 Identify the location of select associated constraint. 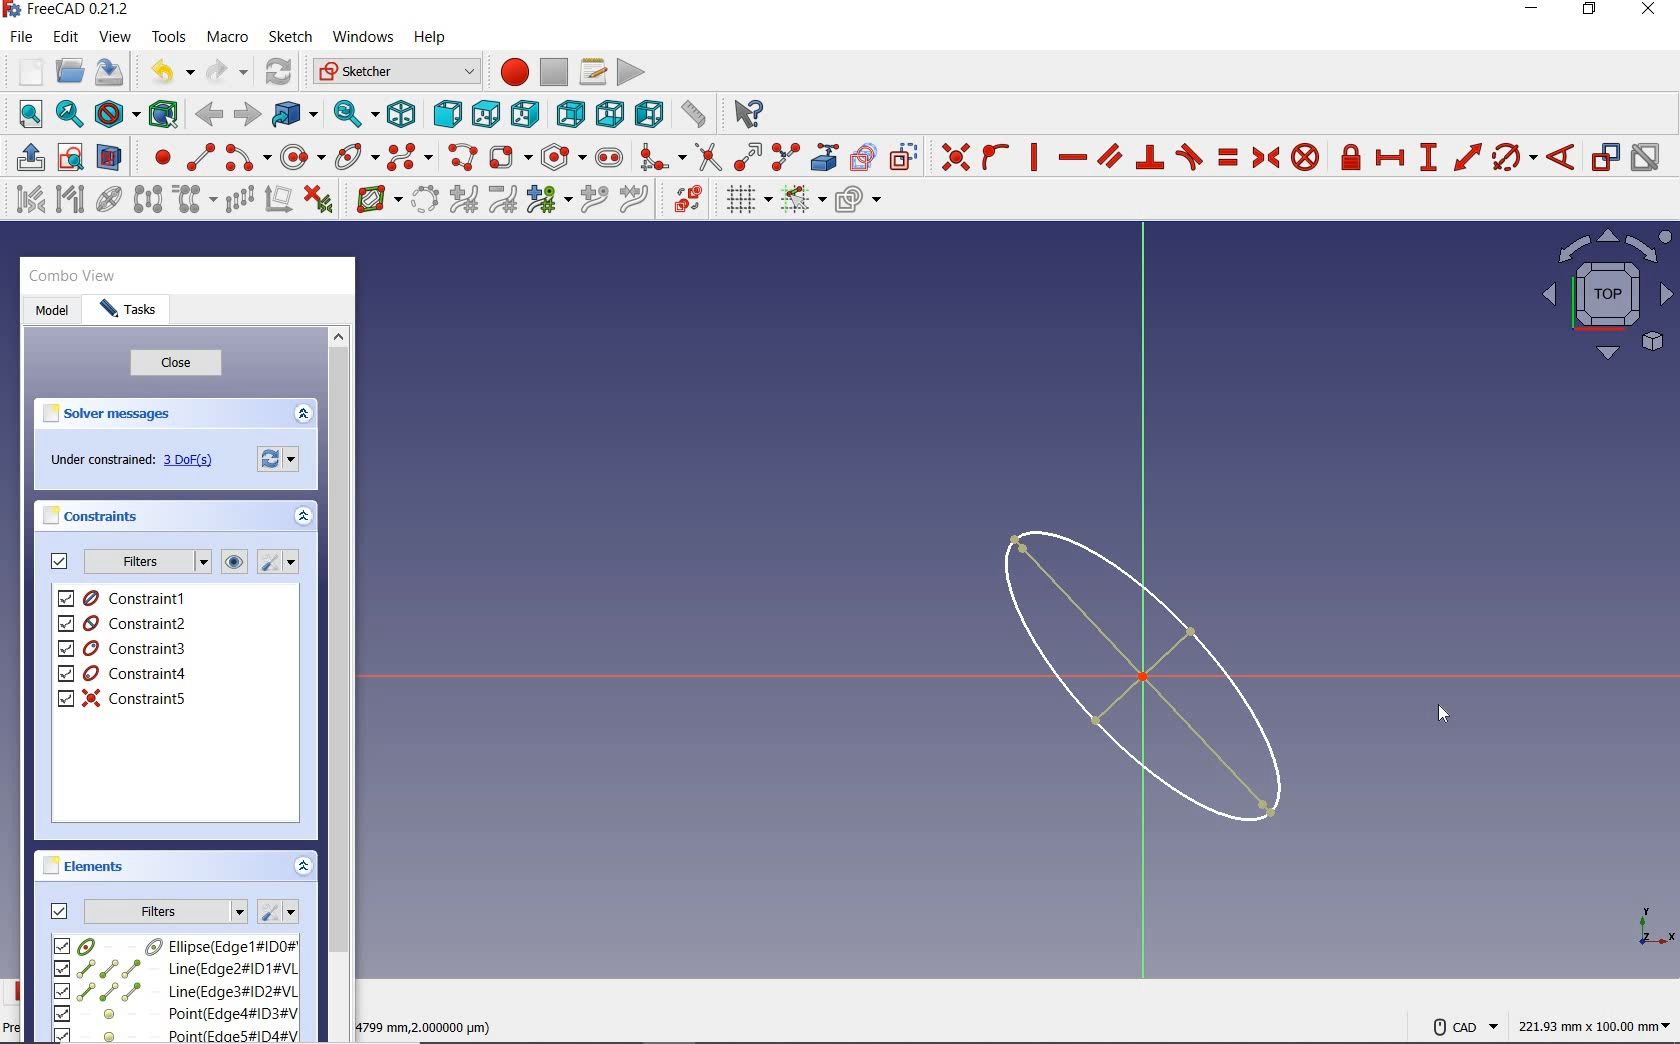
(25, 198).